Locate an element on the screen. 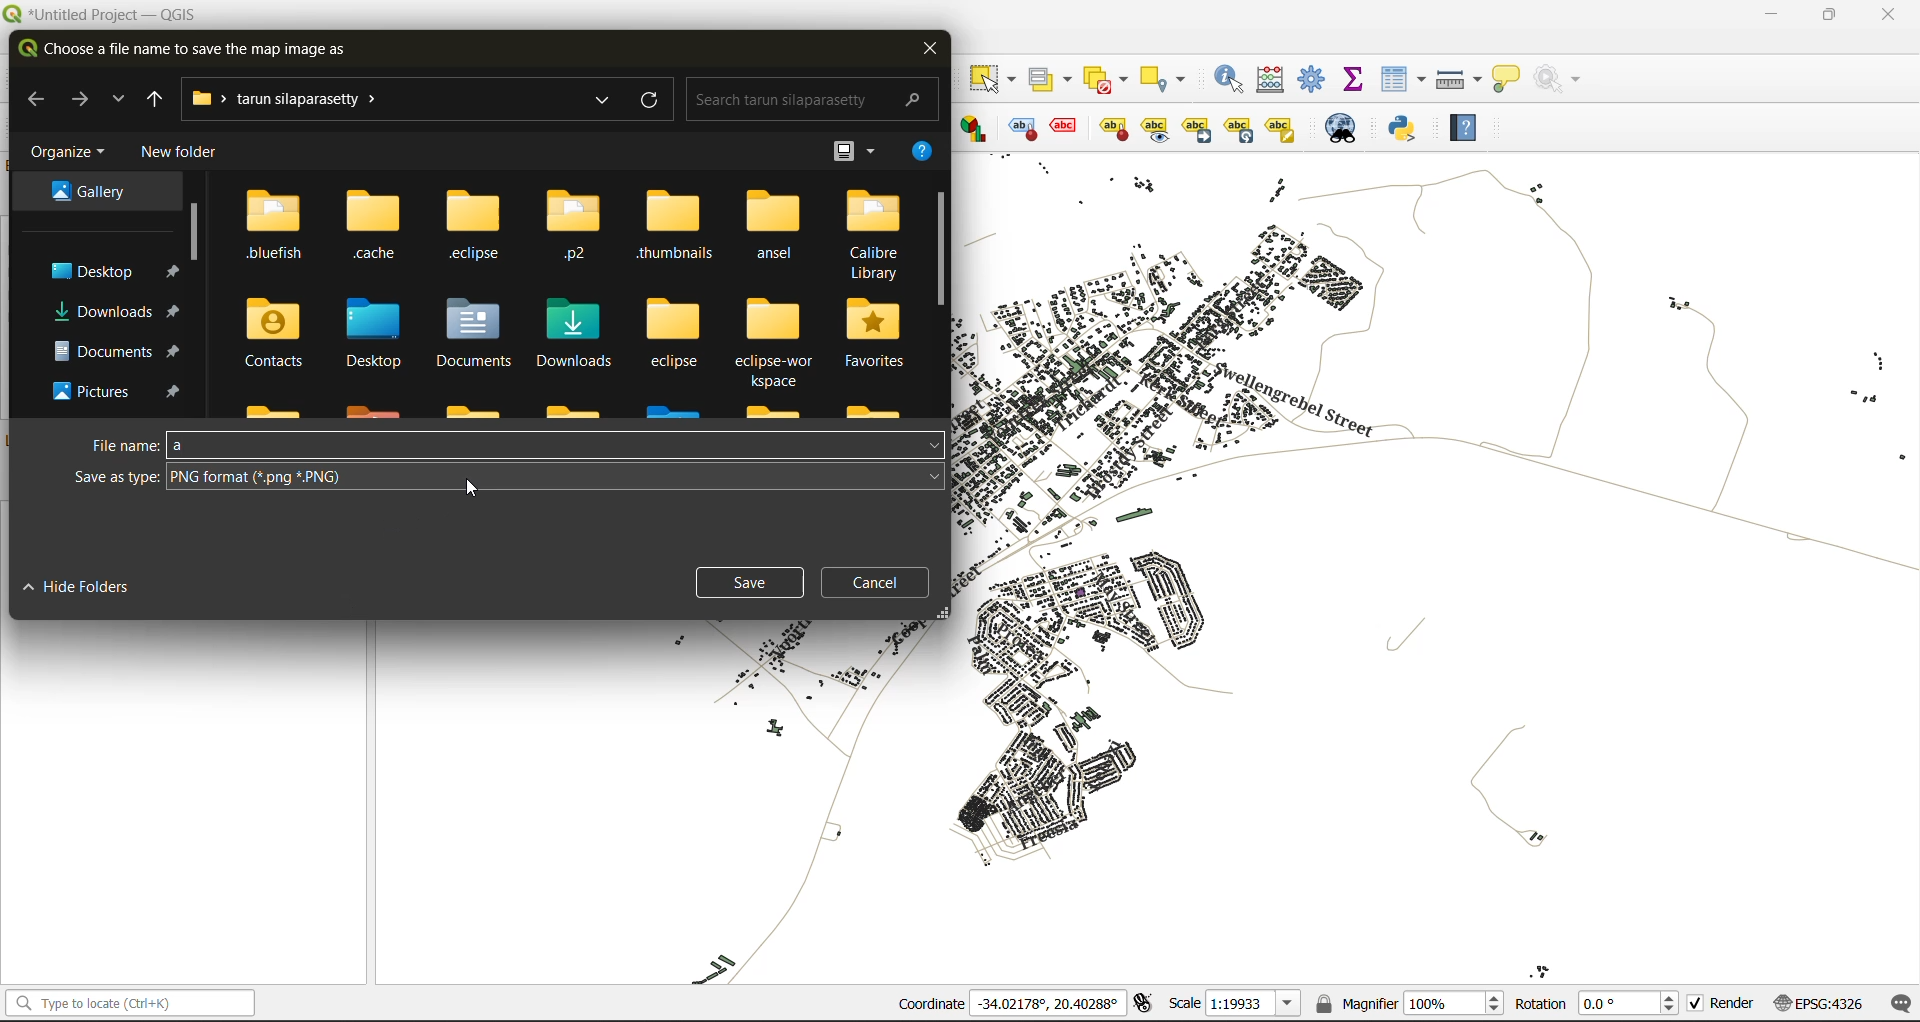 The width and height of the screenshot is (1920, 1022). Rotate a label is located at coordinates (1239, 127).